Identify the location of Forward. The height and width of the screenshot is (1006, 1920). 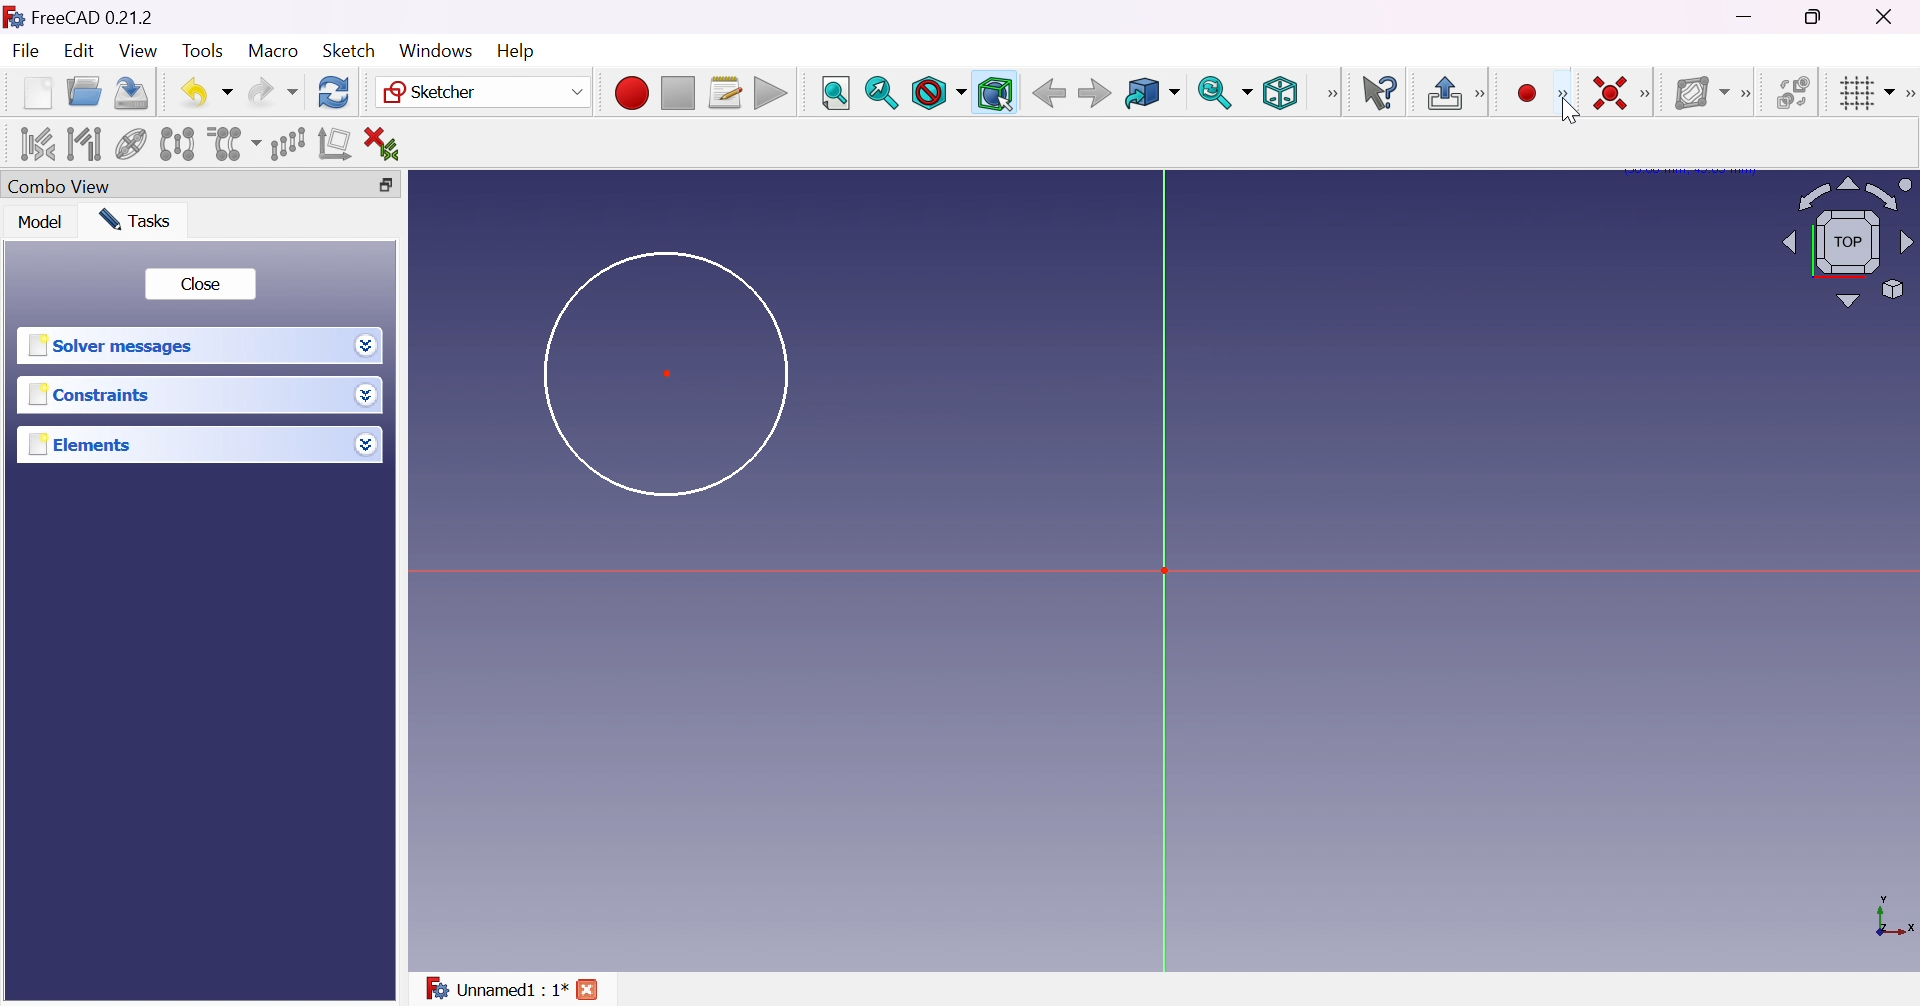
(1094, 95).